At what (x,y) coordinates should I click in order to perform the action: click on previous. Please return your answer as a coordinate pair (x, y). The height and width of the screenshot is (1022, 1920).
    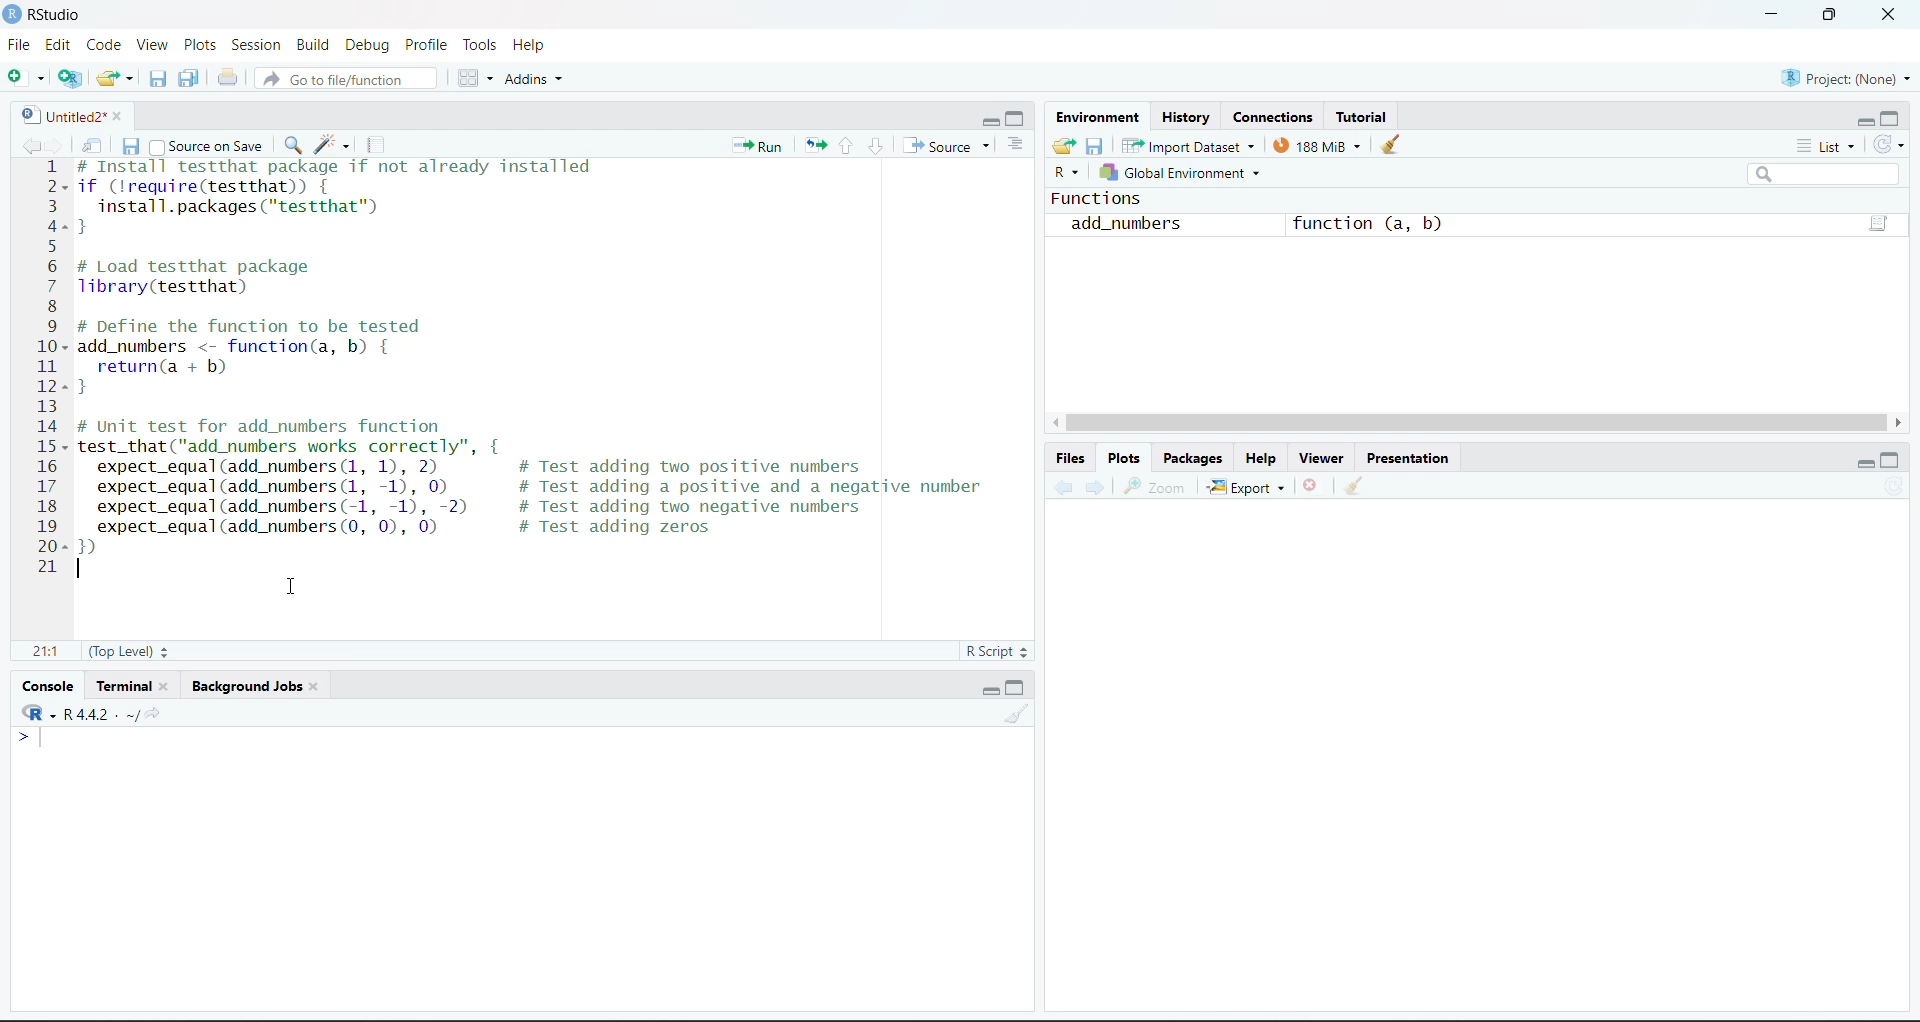
    Looking at the image, I should click on (1062, 486).